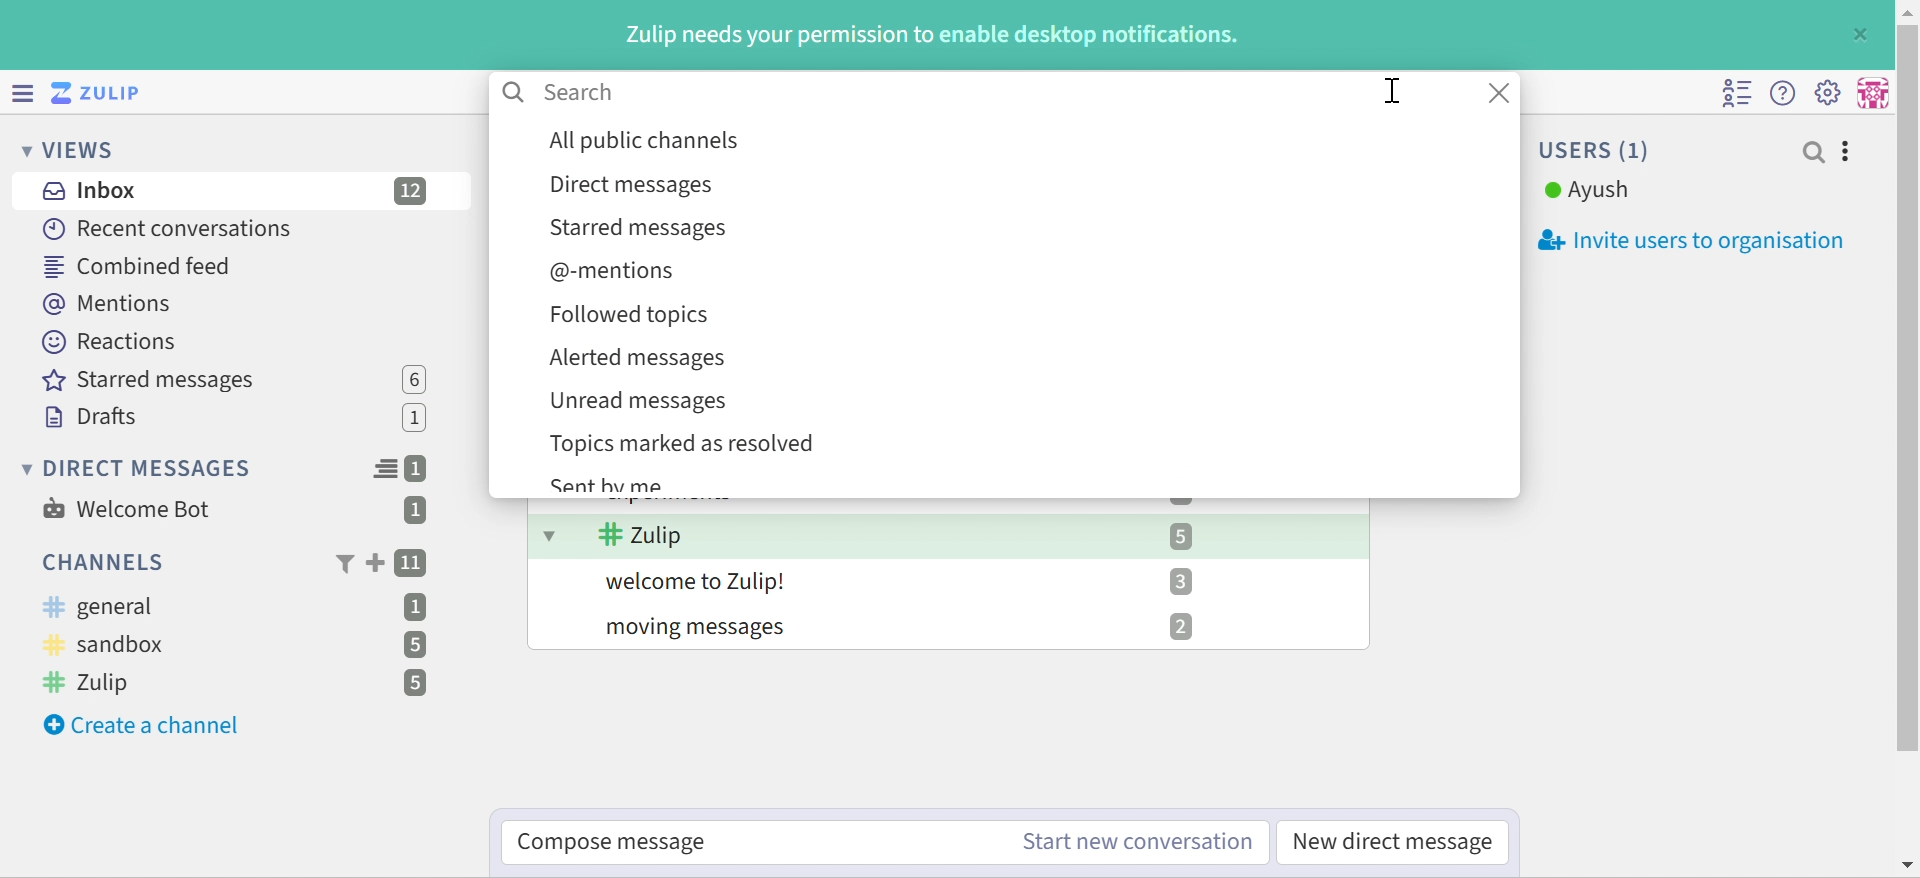  I want to click on Hide user list, so click(1737, 94).